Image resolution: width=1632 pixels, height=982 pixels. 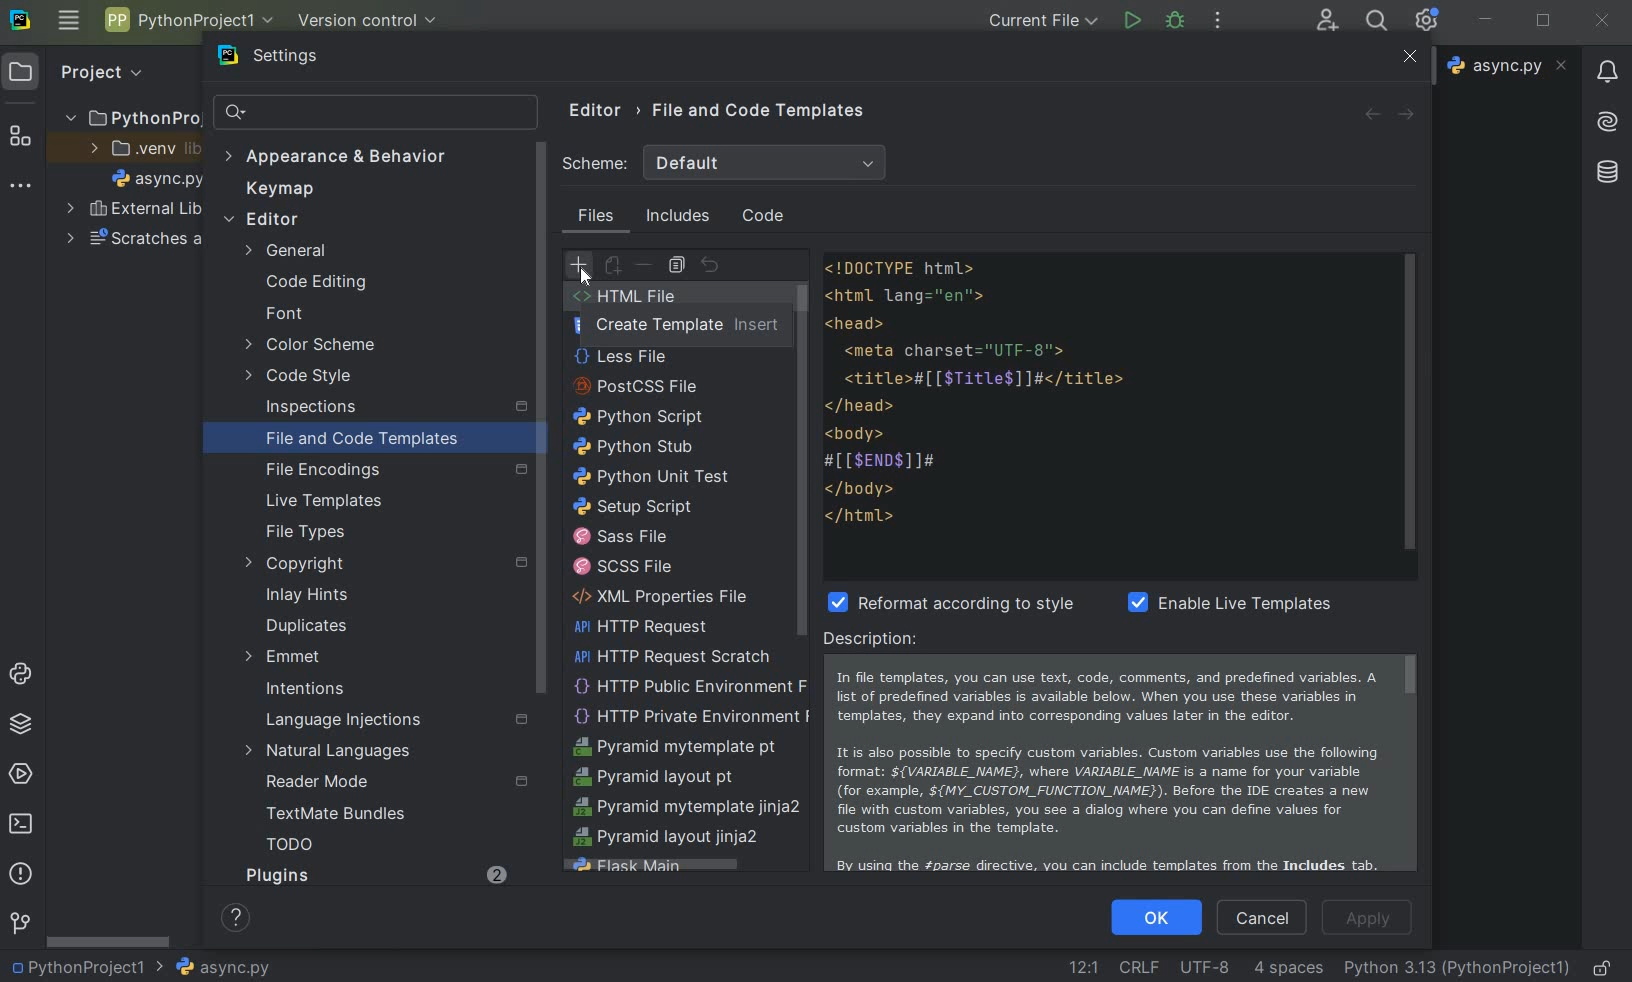 What do you see at coordinates (654, 779) in the screenshot?
I see `pyramid layout pt` at bounding box center [654, 779].